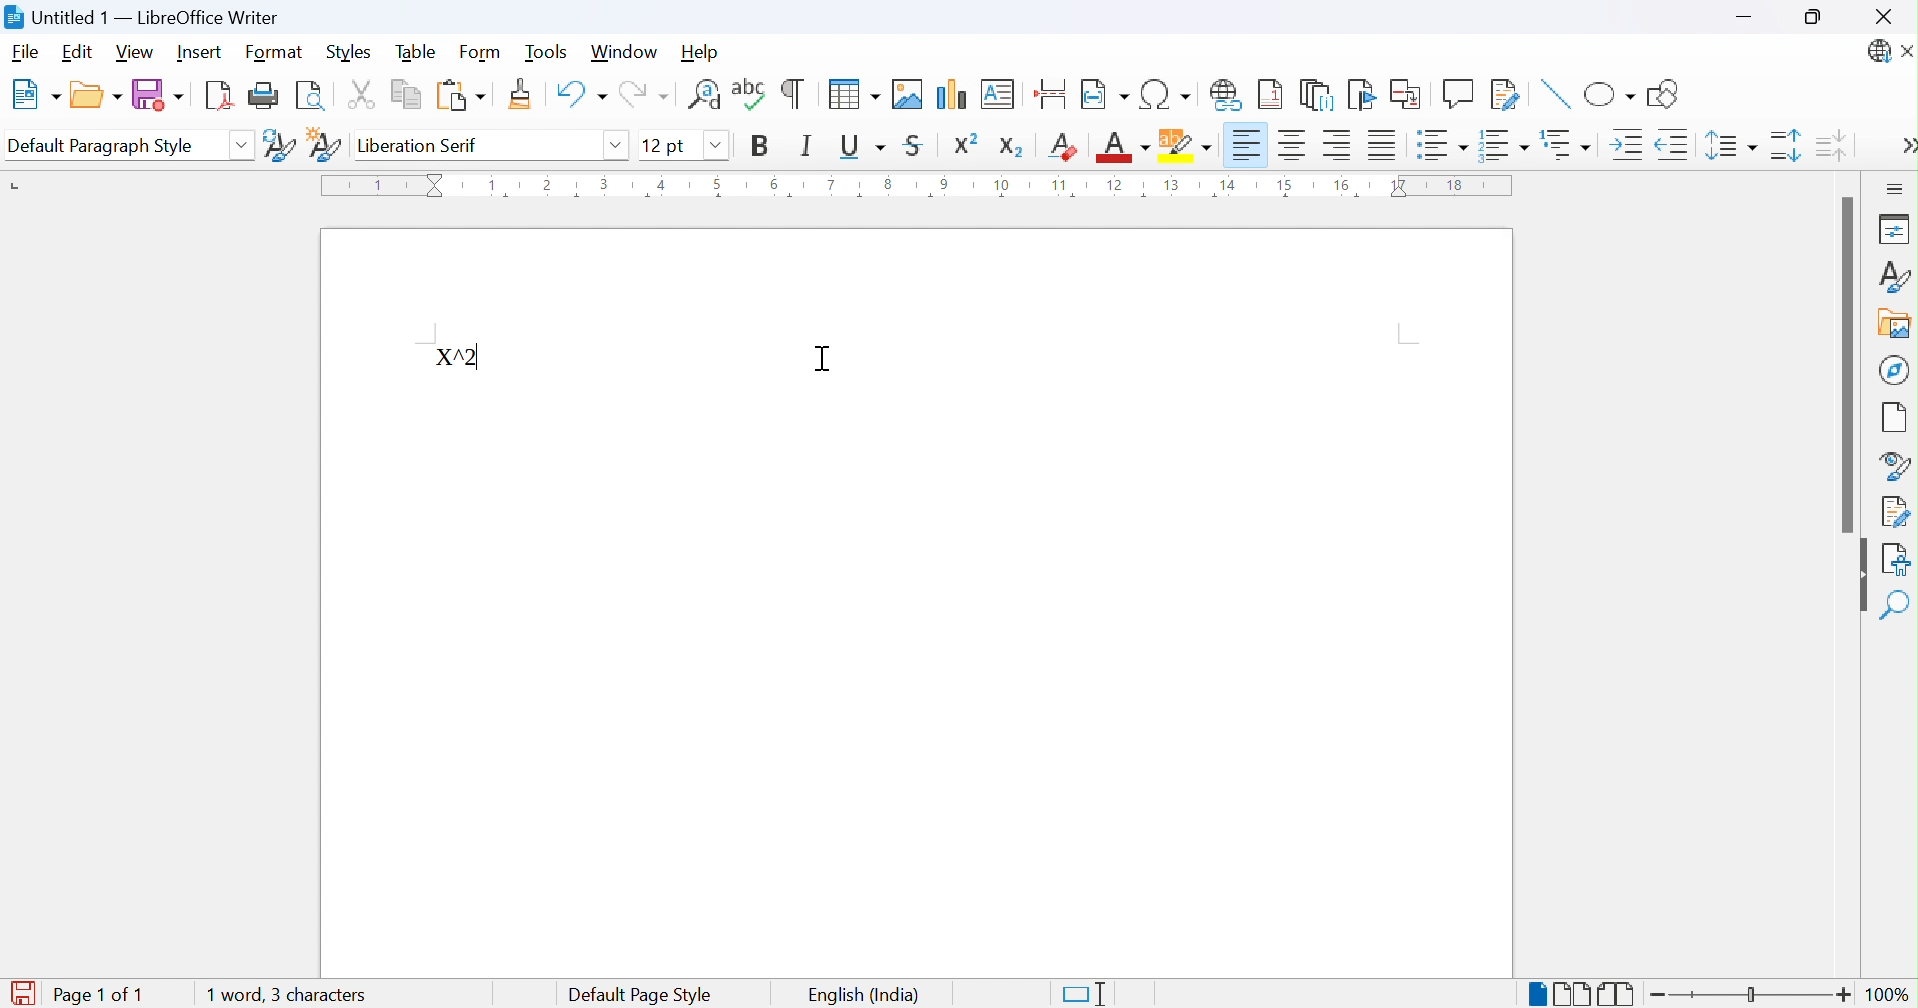 This screenshot has width=1918, height=1008. What do you see at coordinates (1677, 146) in the screenshot?
I see `Decrease indent` at bounding box center [1677, 146].